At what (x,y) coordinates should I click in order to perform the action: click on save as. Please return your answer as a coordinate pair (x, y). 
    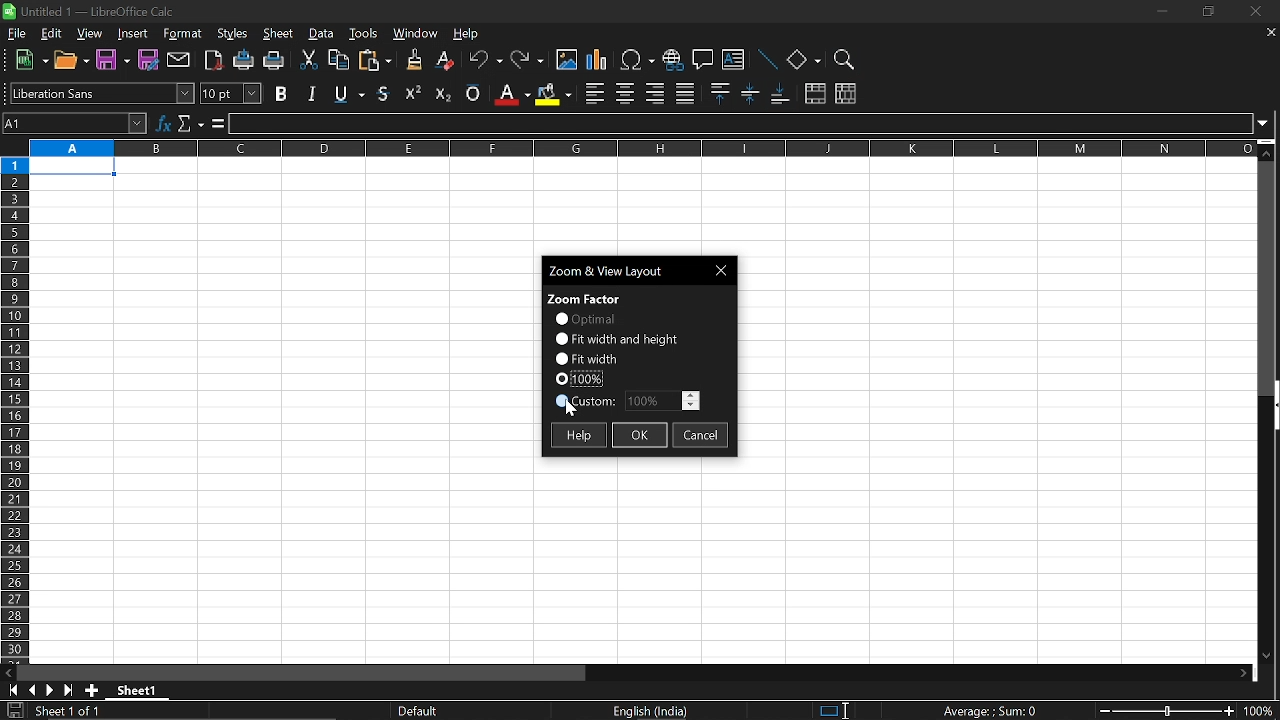
    Looking at the image, I should click on (149, 60).